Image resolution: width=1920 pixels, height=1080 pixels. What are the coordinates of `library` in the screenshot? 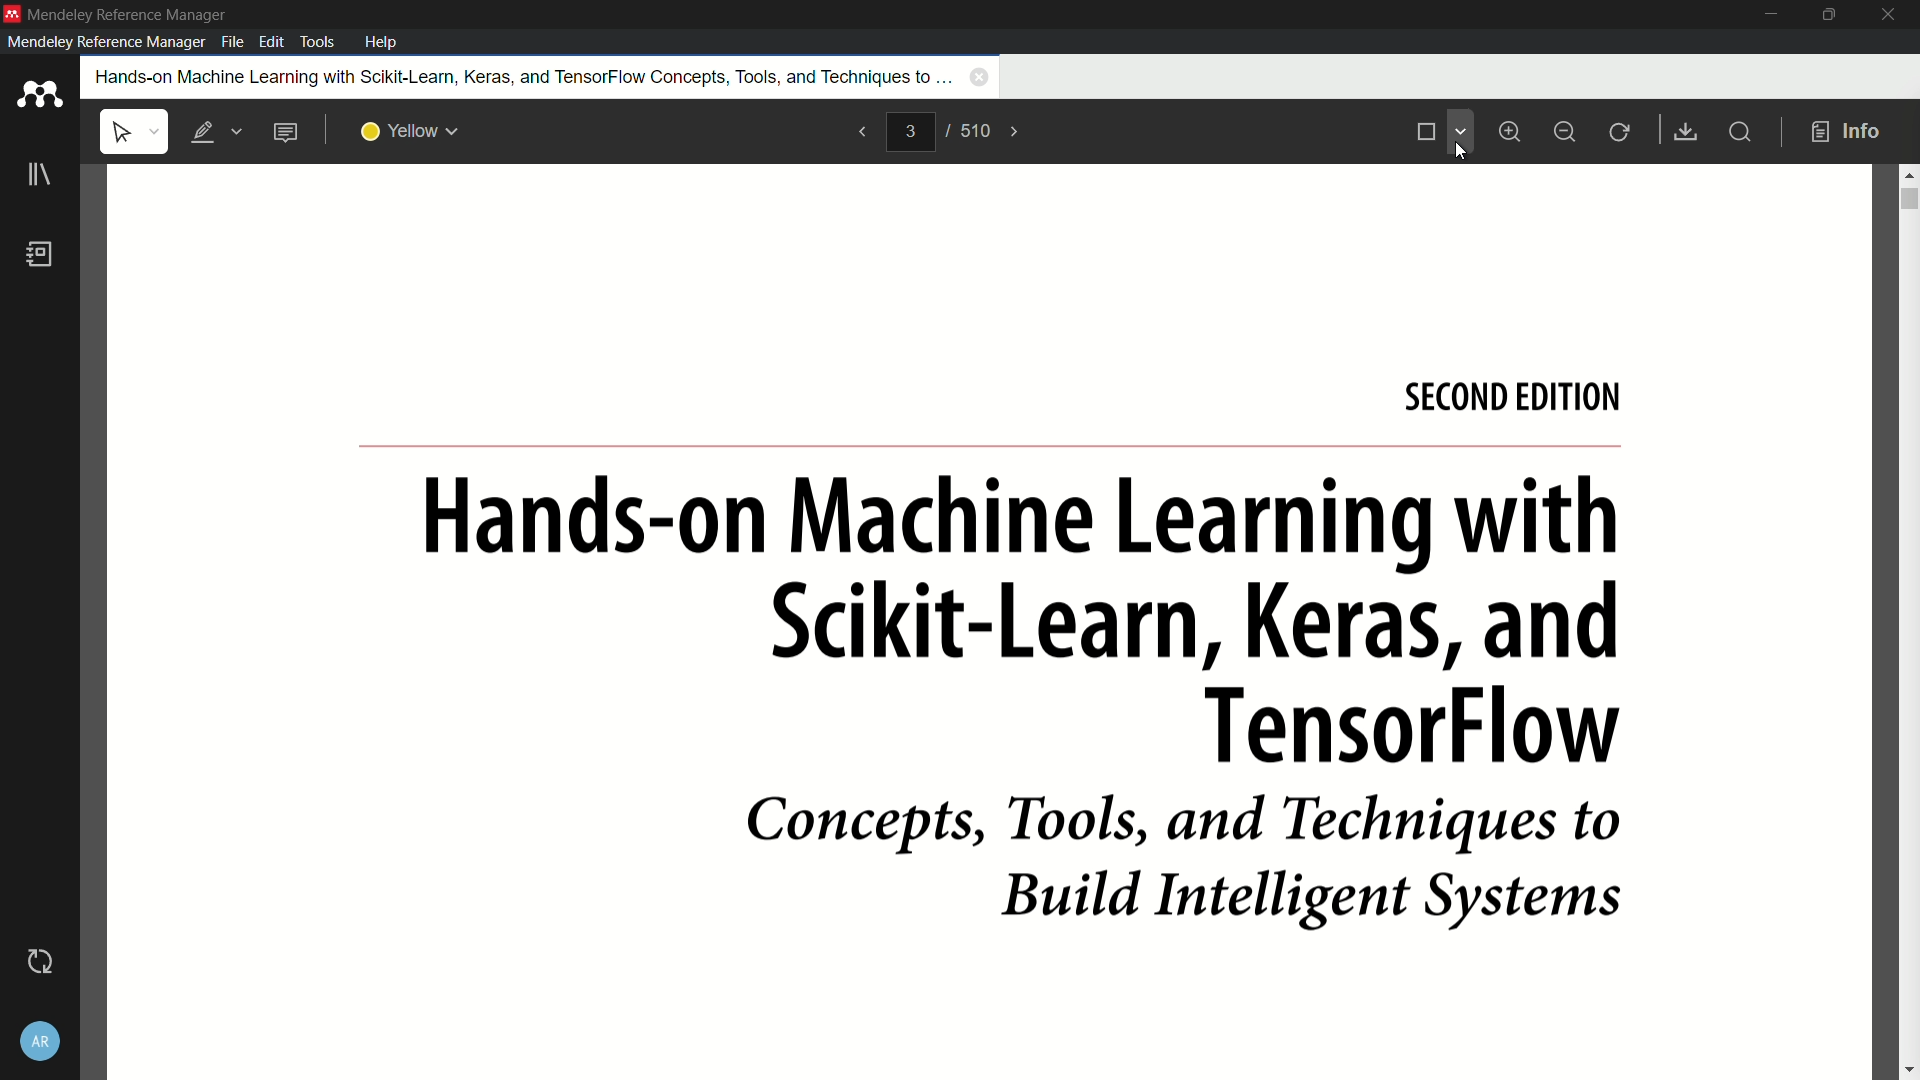 It's located at (38, 175).